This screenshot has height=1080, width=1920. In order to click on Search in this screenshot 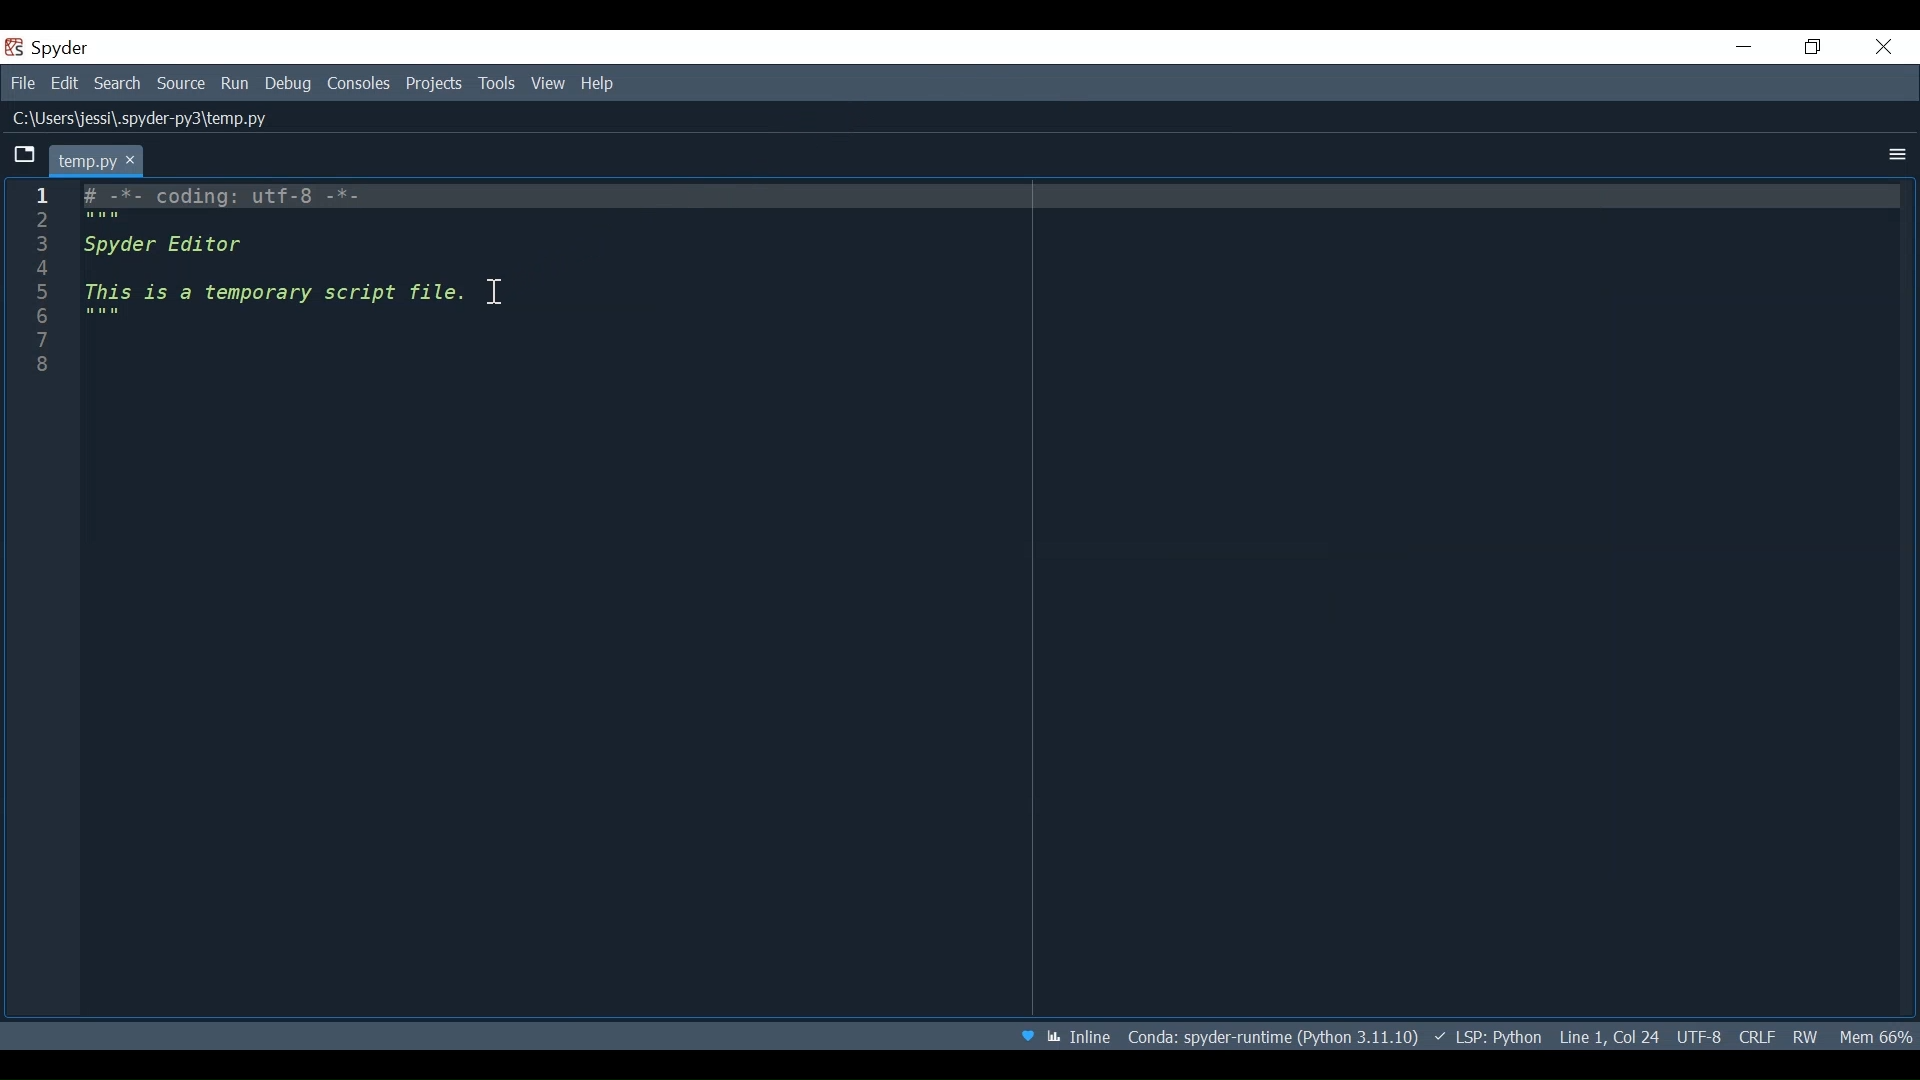, I will do `click(119, 85)`.